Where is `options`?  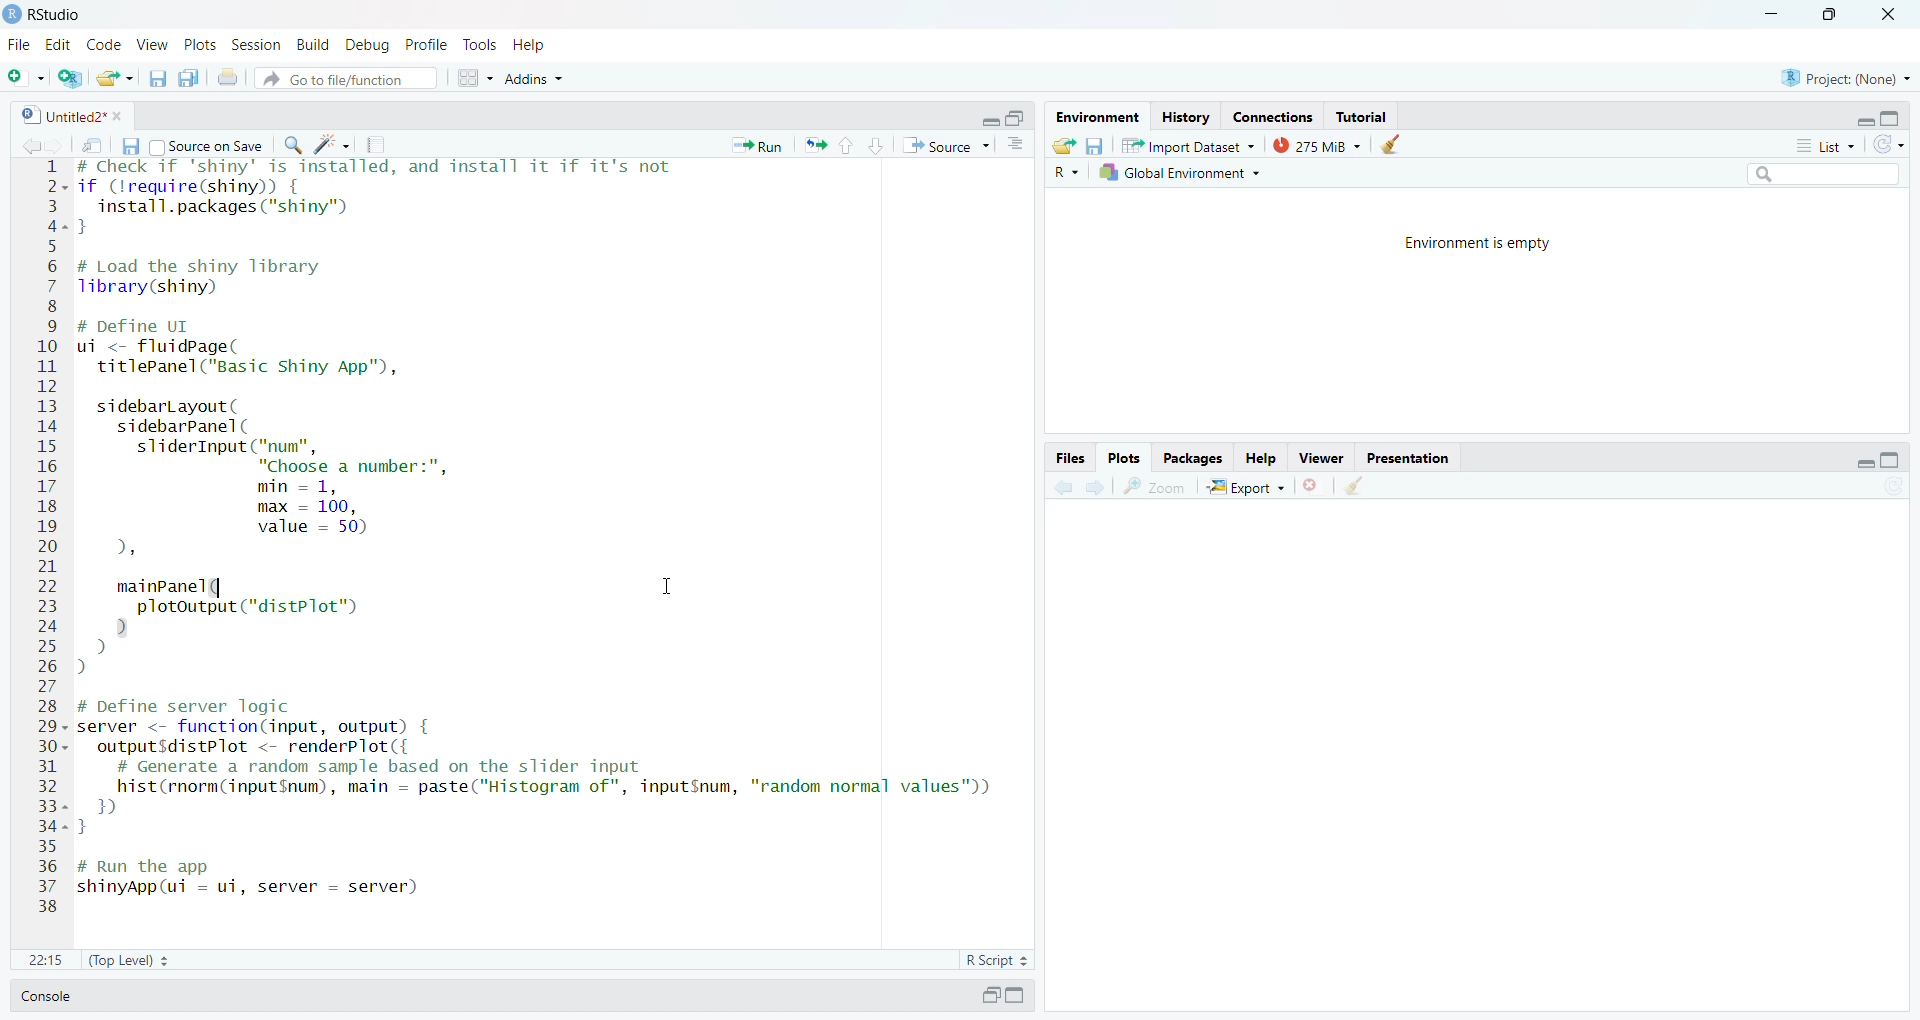
options is located at coordinates (475, 77).